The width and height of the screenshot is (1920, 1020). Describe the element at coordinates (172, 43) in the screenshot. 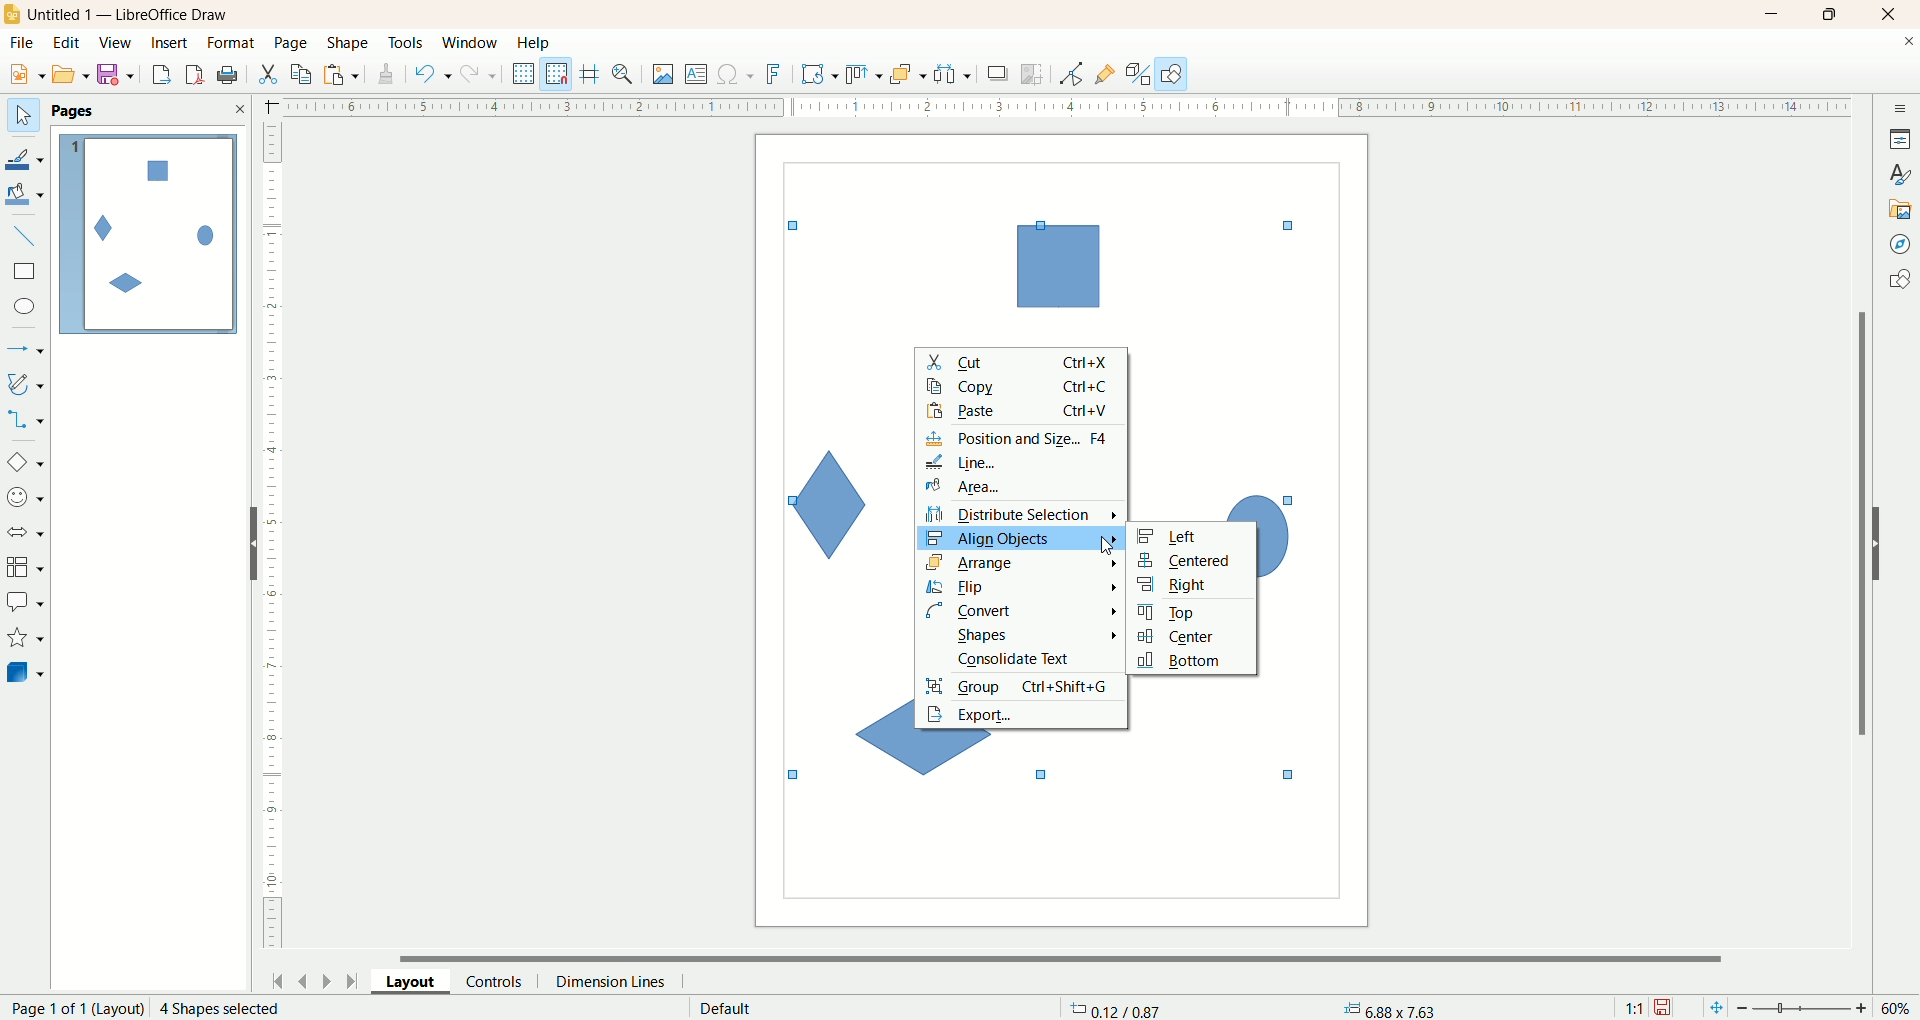

I see `insert` at that location.